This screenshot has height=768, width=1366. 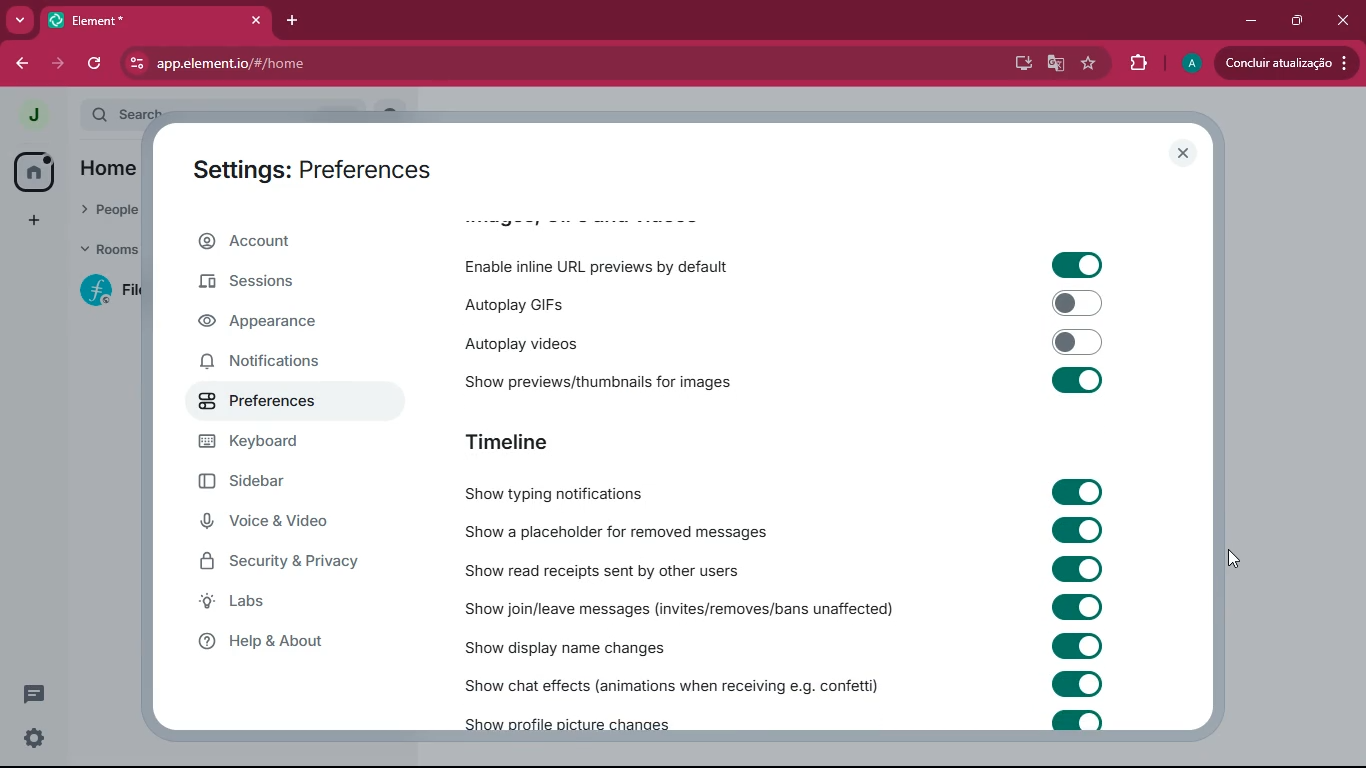 What do you see at coordinates (34, 171) in the screenshot?
I see `home` at bounding box center [34, 171].